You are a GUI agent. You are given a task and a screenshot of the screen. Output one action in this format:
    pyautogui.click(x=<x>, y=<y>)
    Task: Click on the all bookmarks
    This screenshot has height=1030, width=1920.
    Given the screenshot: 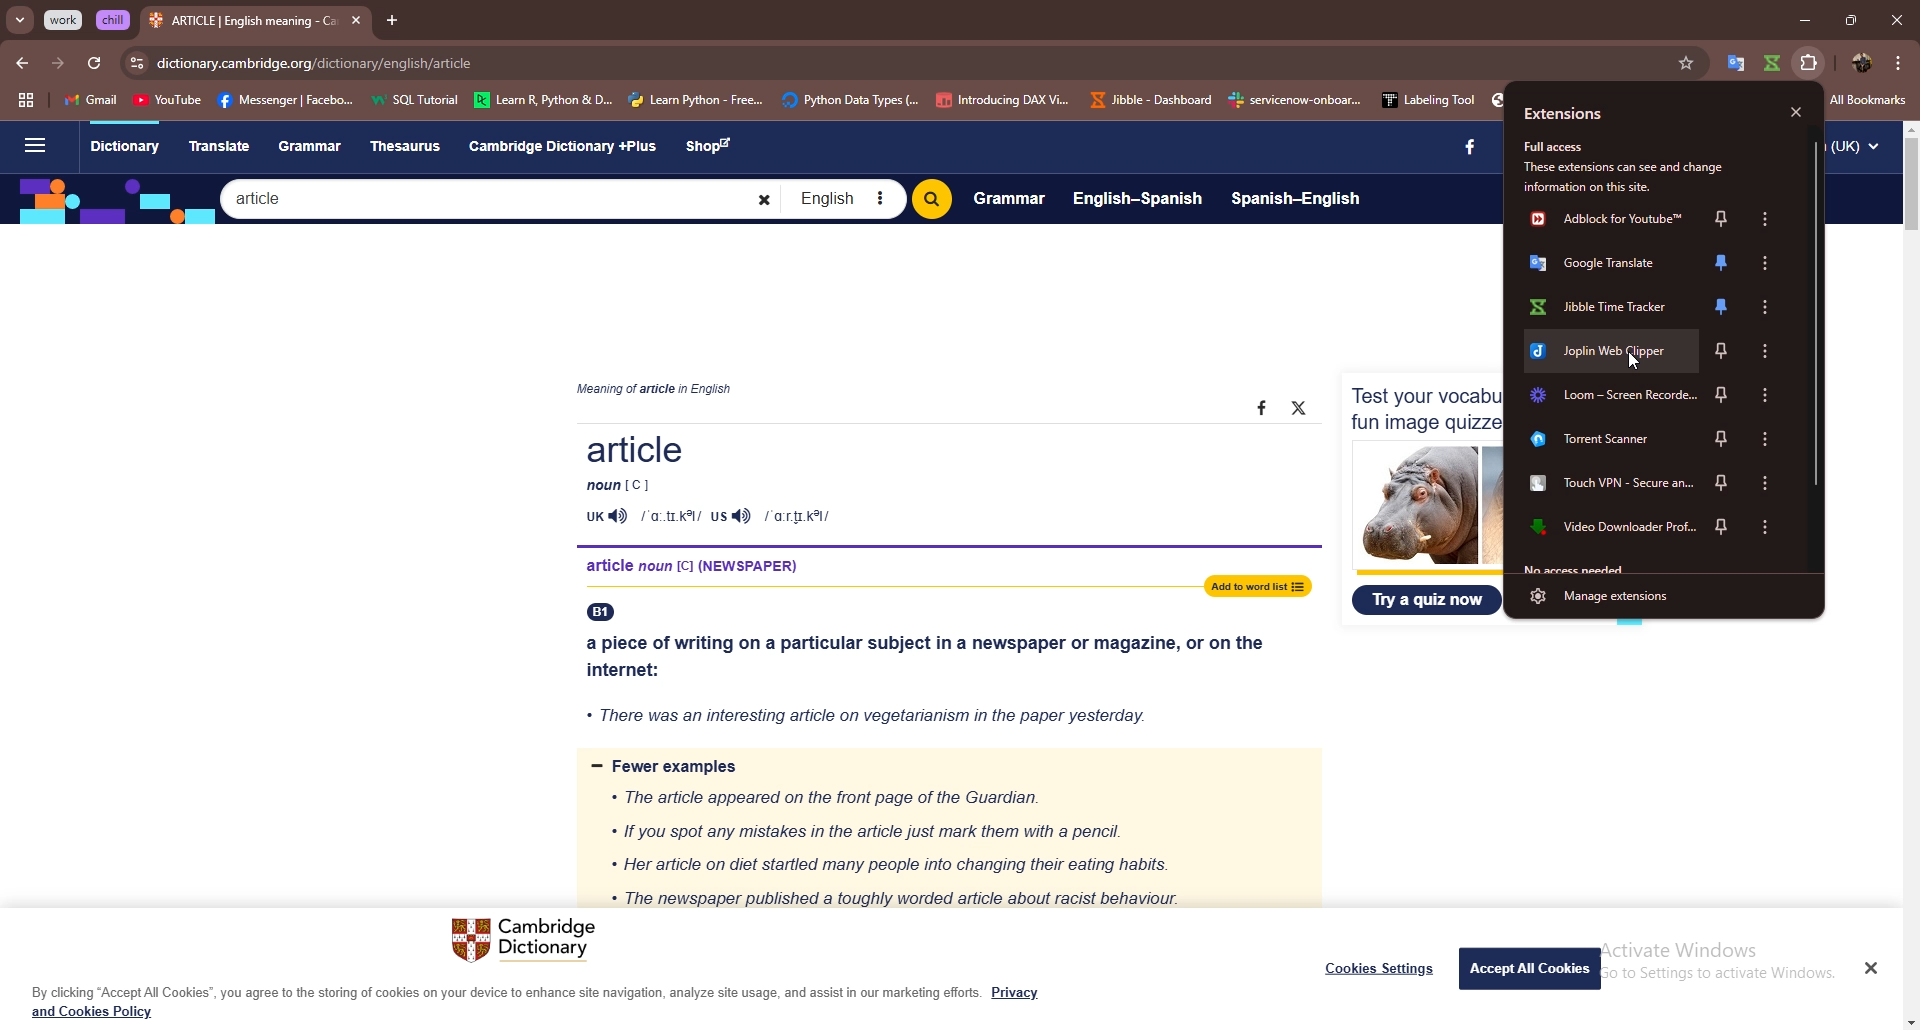 What is the action you would take?
    pyautogui.click(x=1868, y=100)
    